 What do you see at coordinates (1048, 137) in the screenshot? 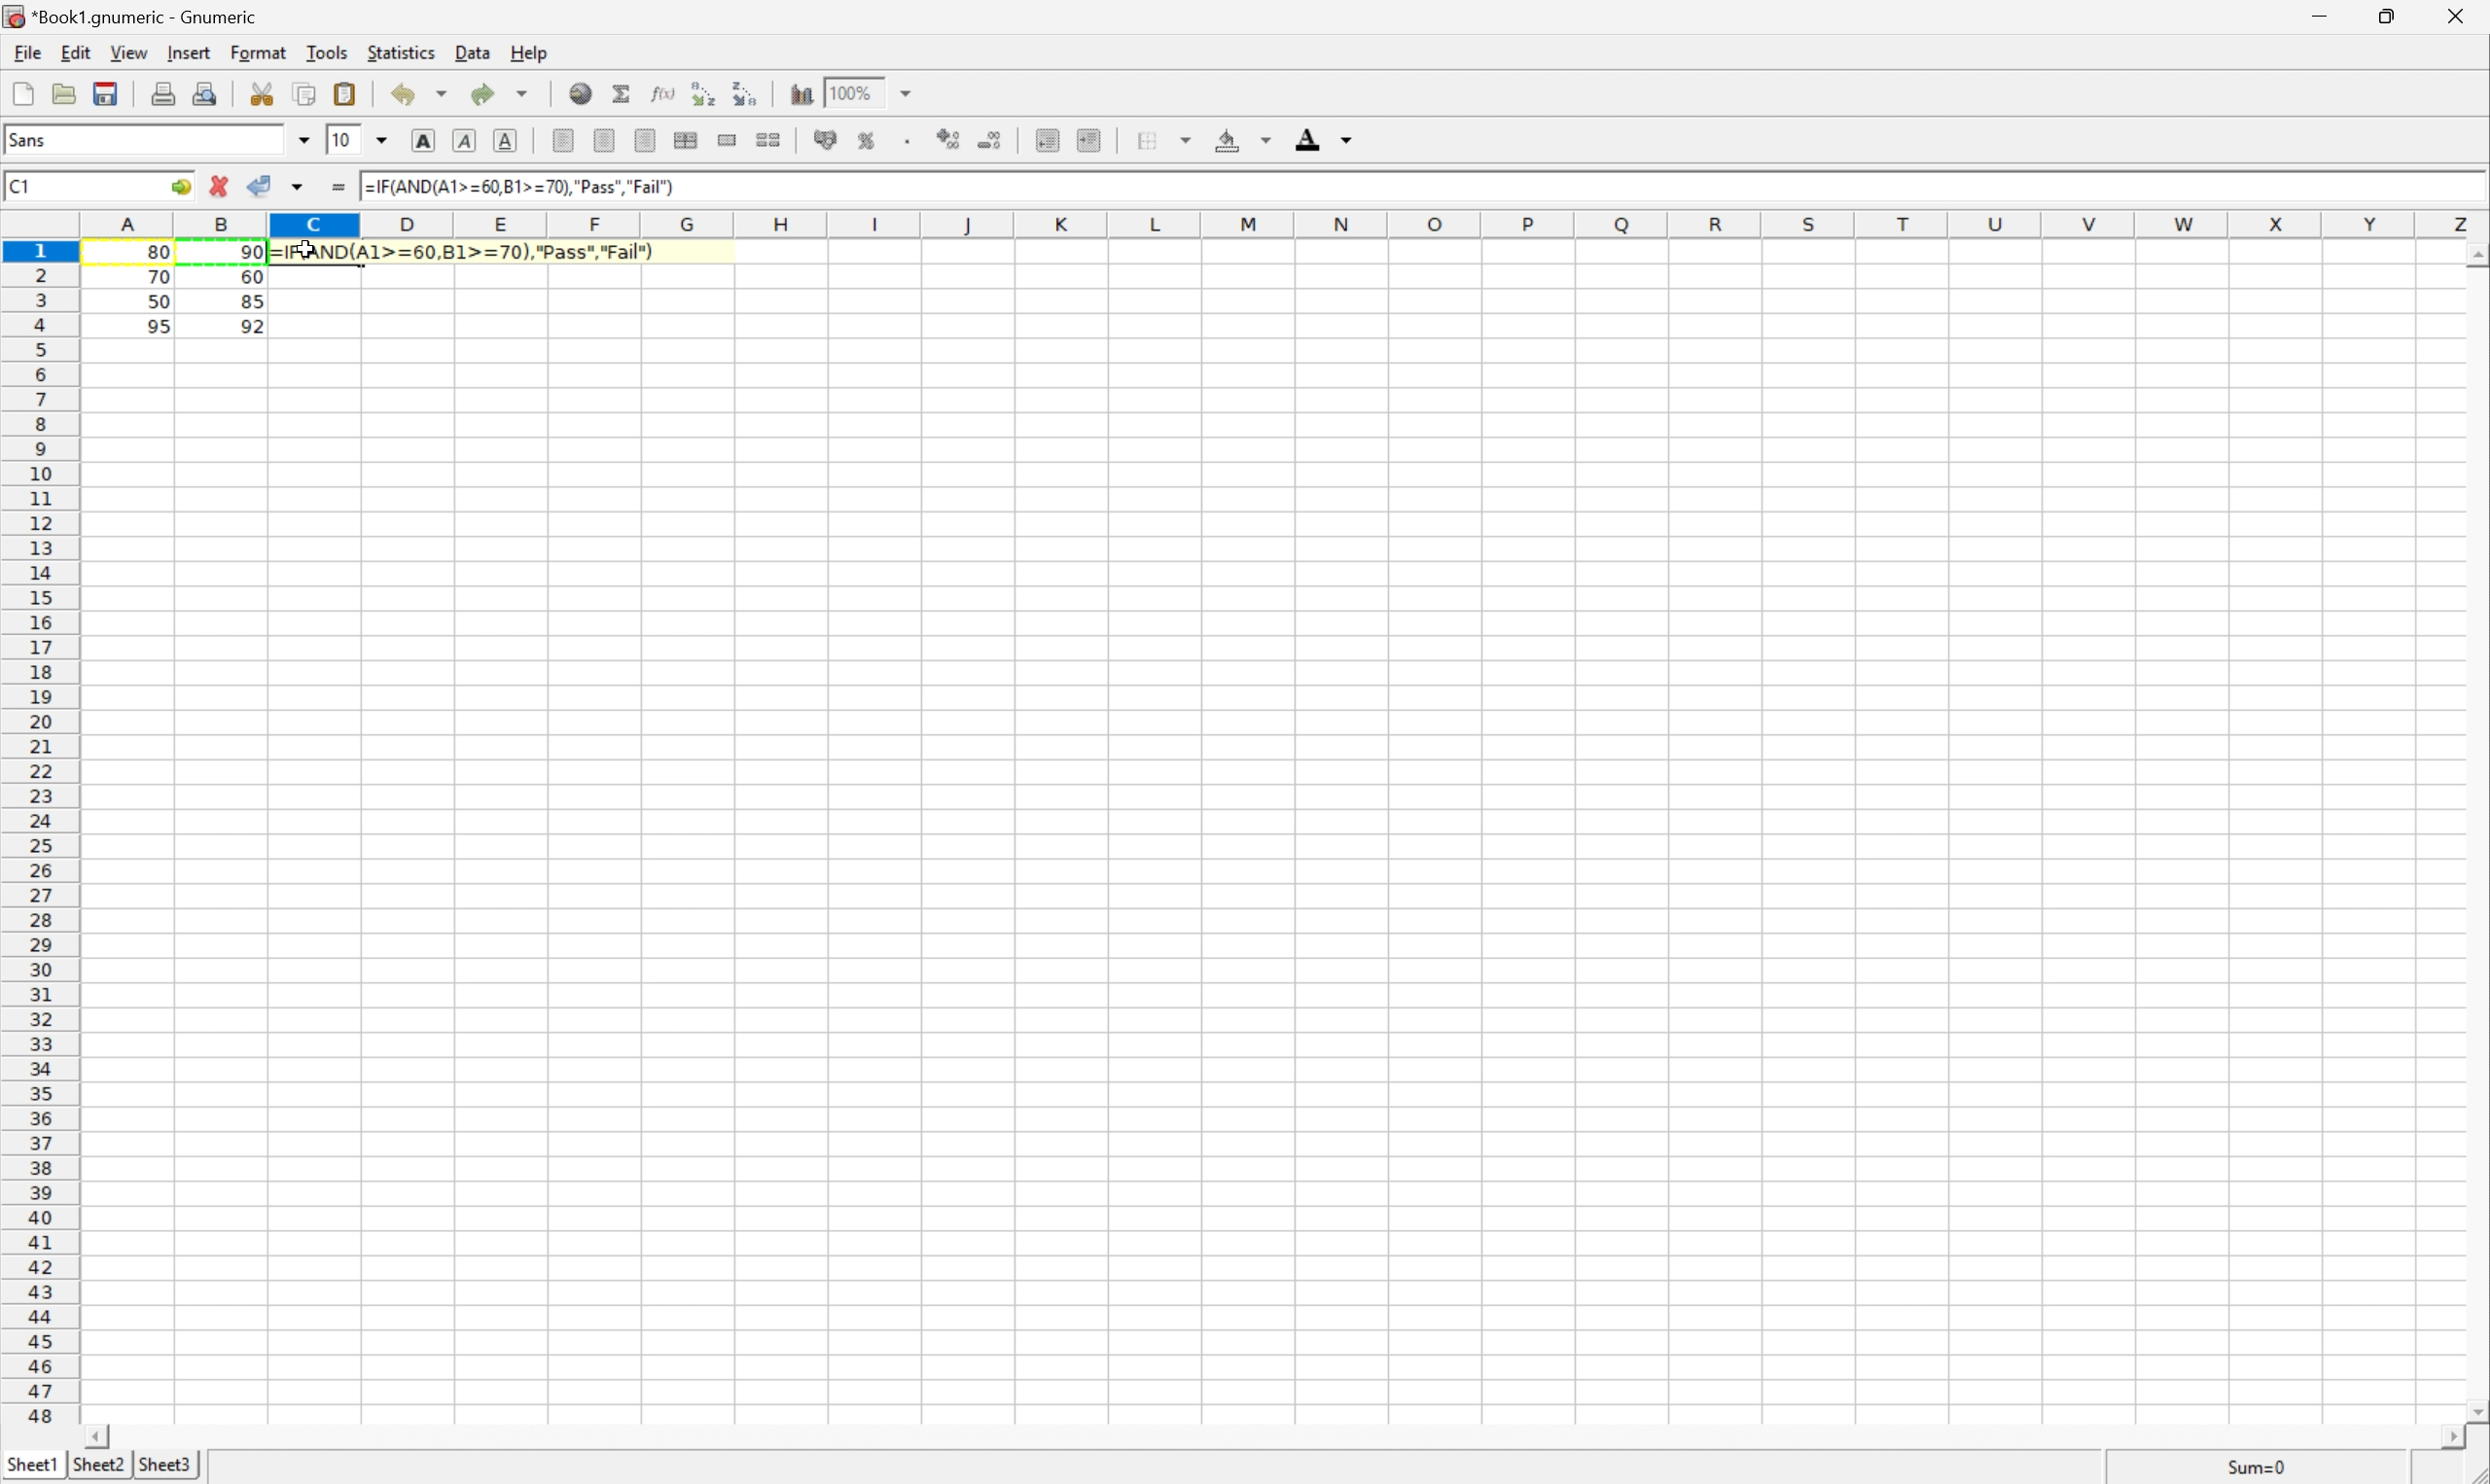
I see `Increase indent, and align the contents to the left` at bounding box center [1048, 137].